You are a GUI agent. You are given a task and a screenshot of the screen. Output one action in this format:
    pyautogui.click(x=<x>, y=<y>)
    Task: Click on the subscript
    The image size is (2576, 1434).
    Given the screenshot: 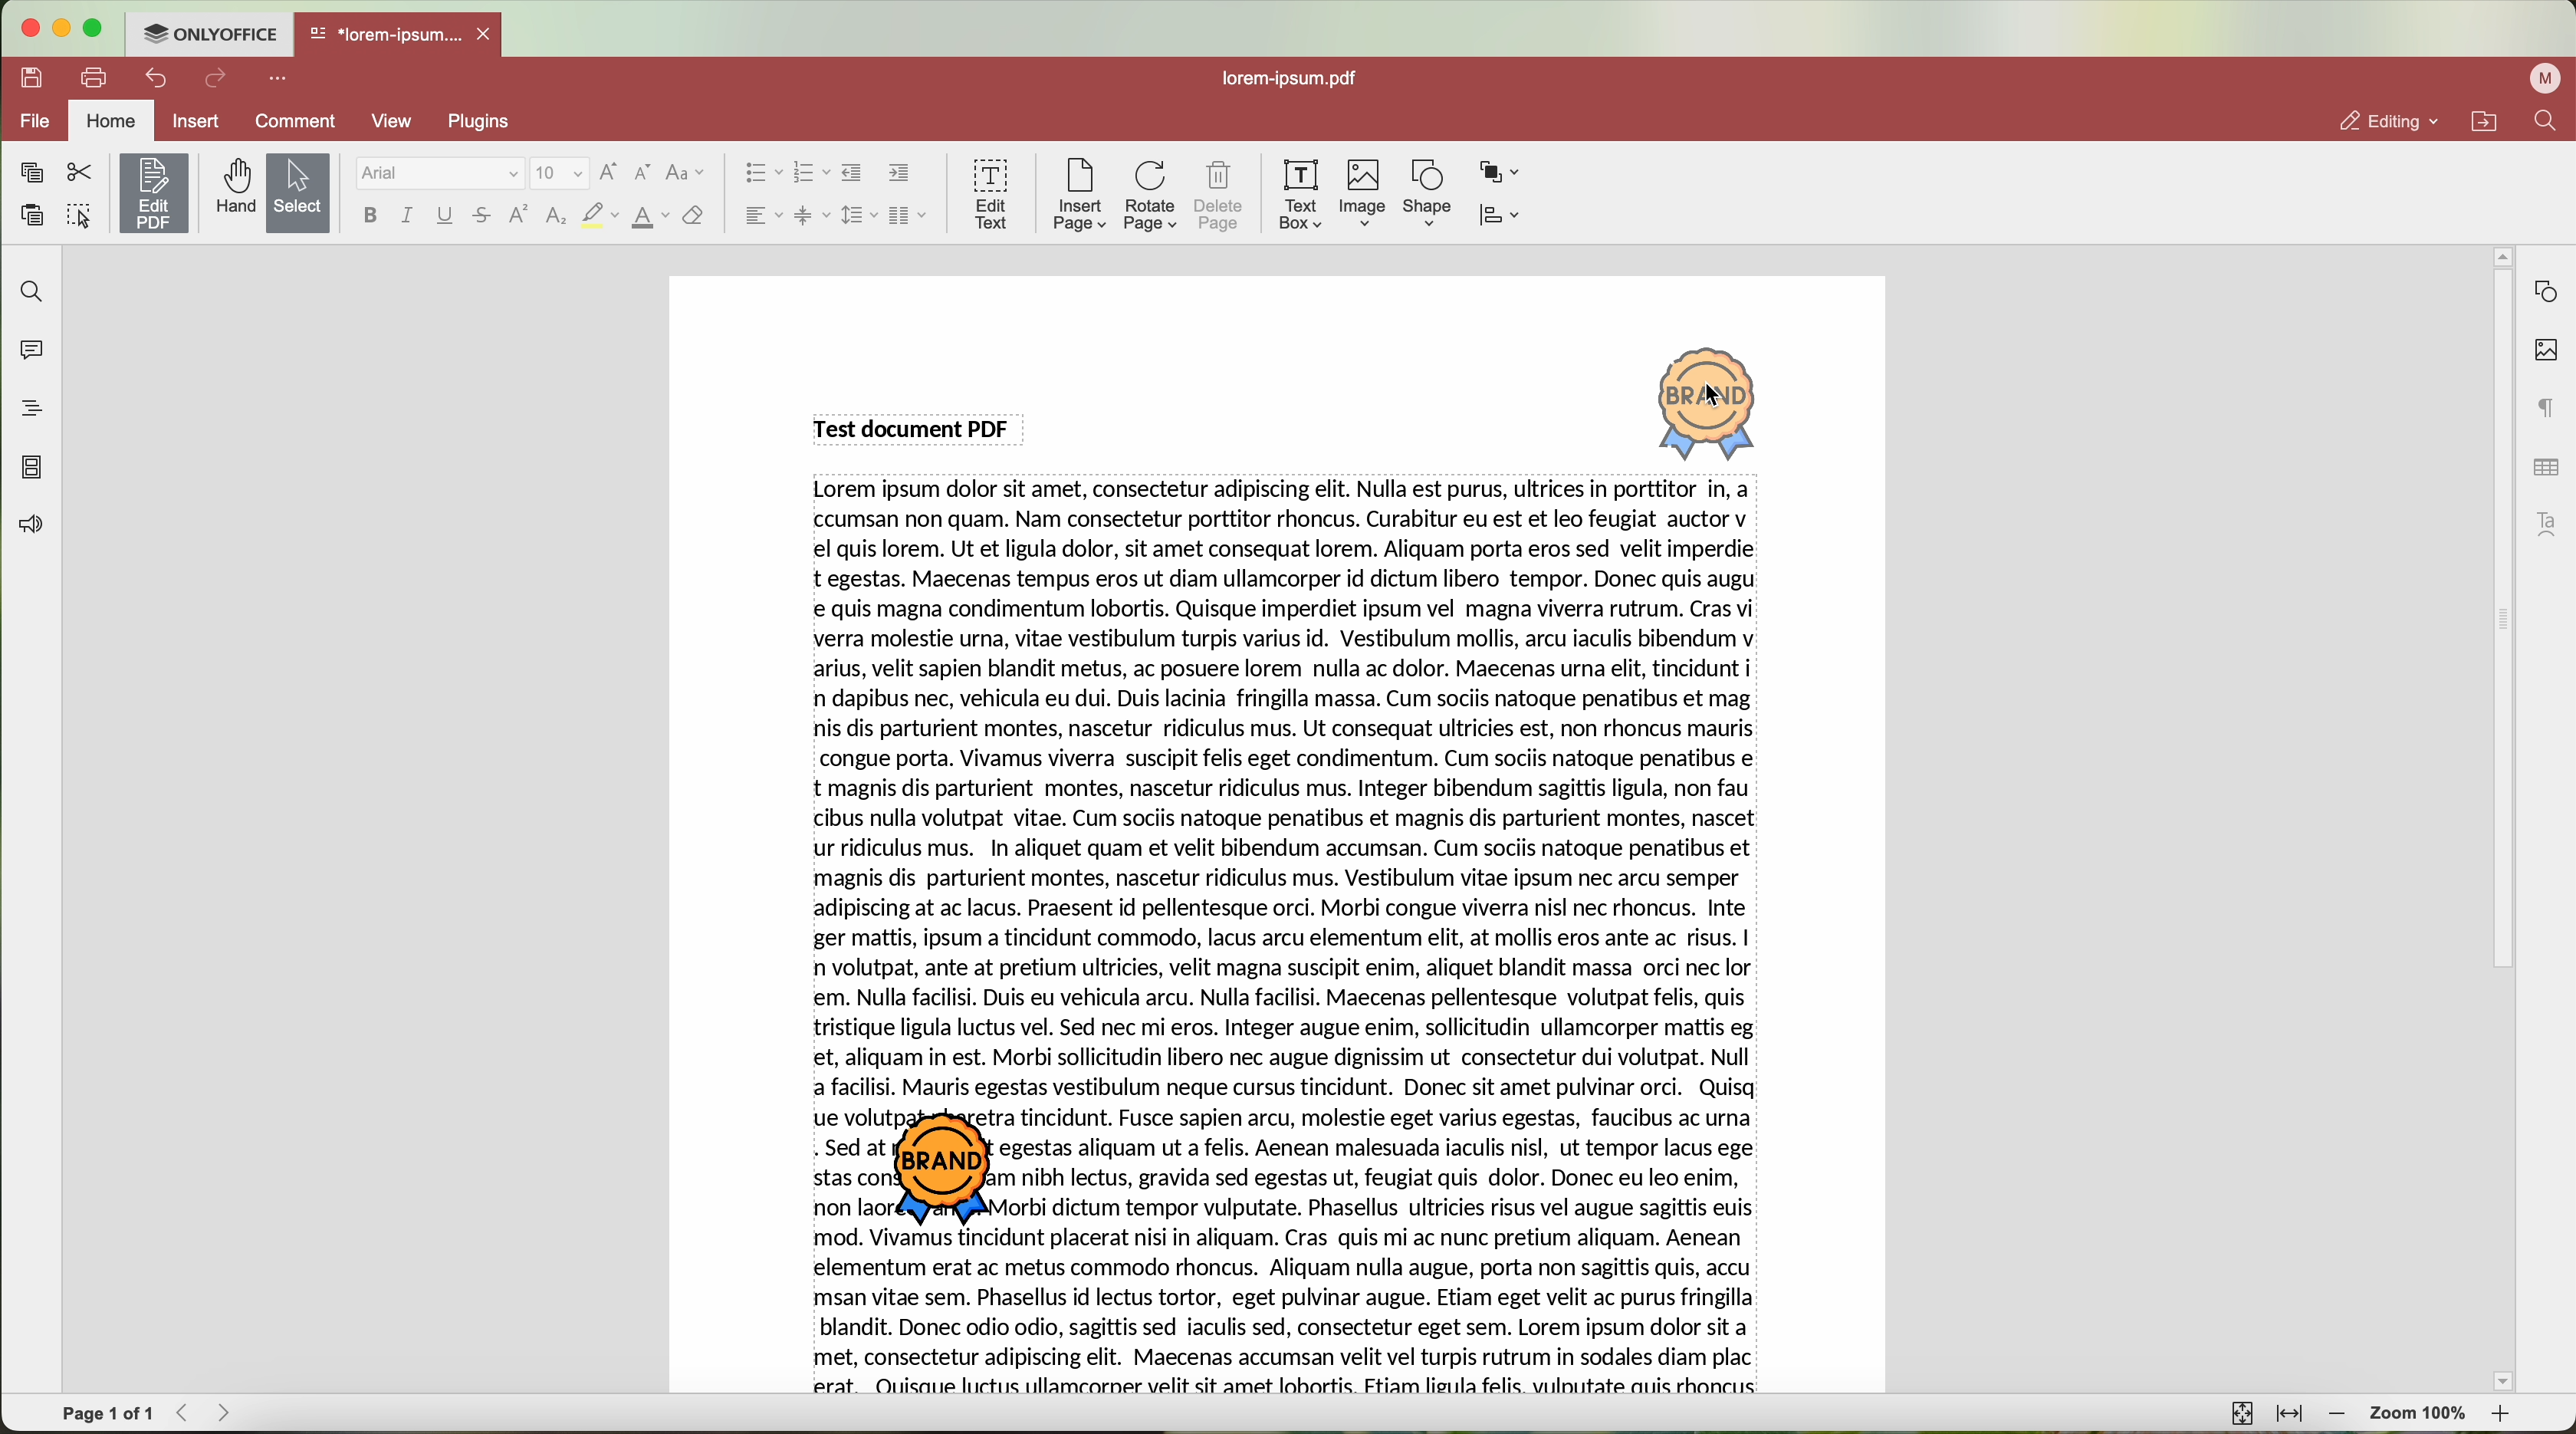 What is the action you would take?
    pyautogui.click(x=558, y=217)
    